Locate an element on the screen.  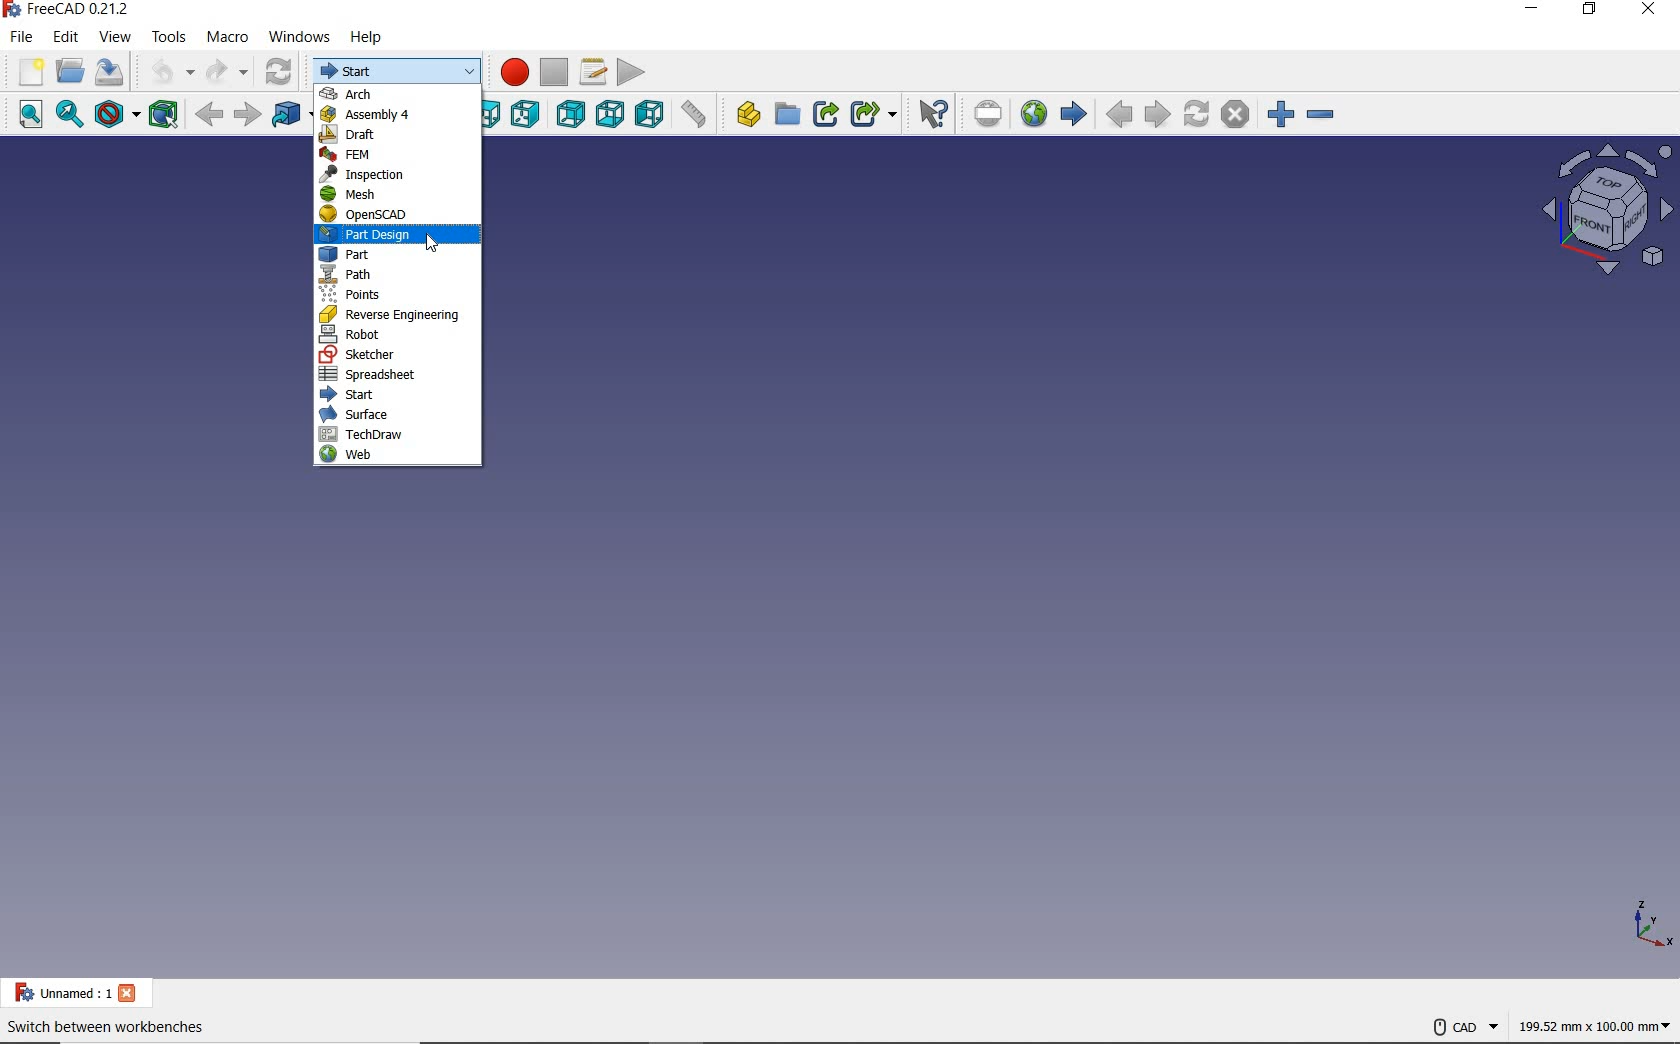
RESTORE DOWN is located at coordinates (1590, 13).